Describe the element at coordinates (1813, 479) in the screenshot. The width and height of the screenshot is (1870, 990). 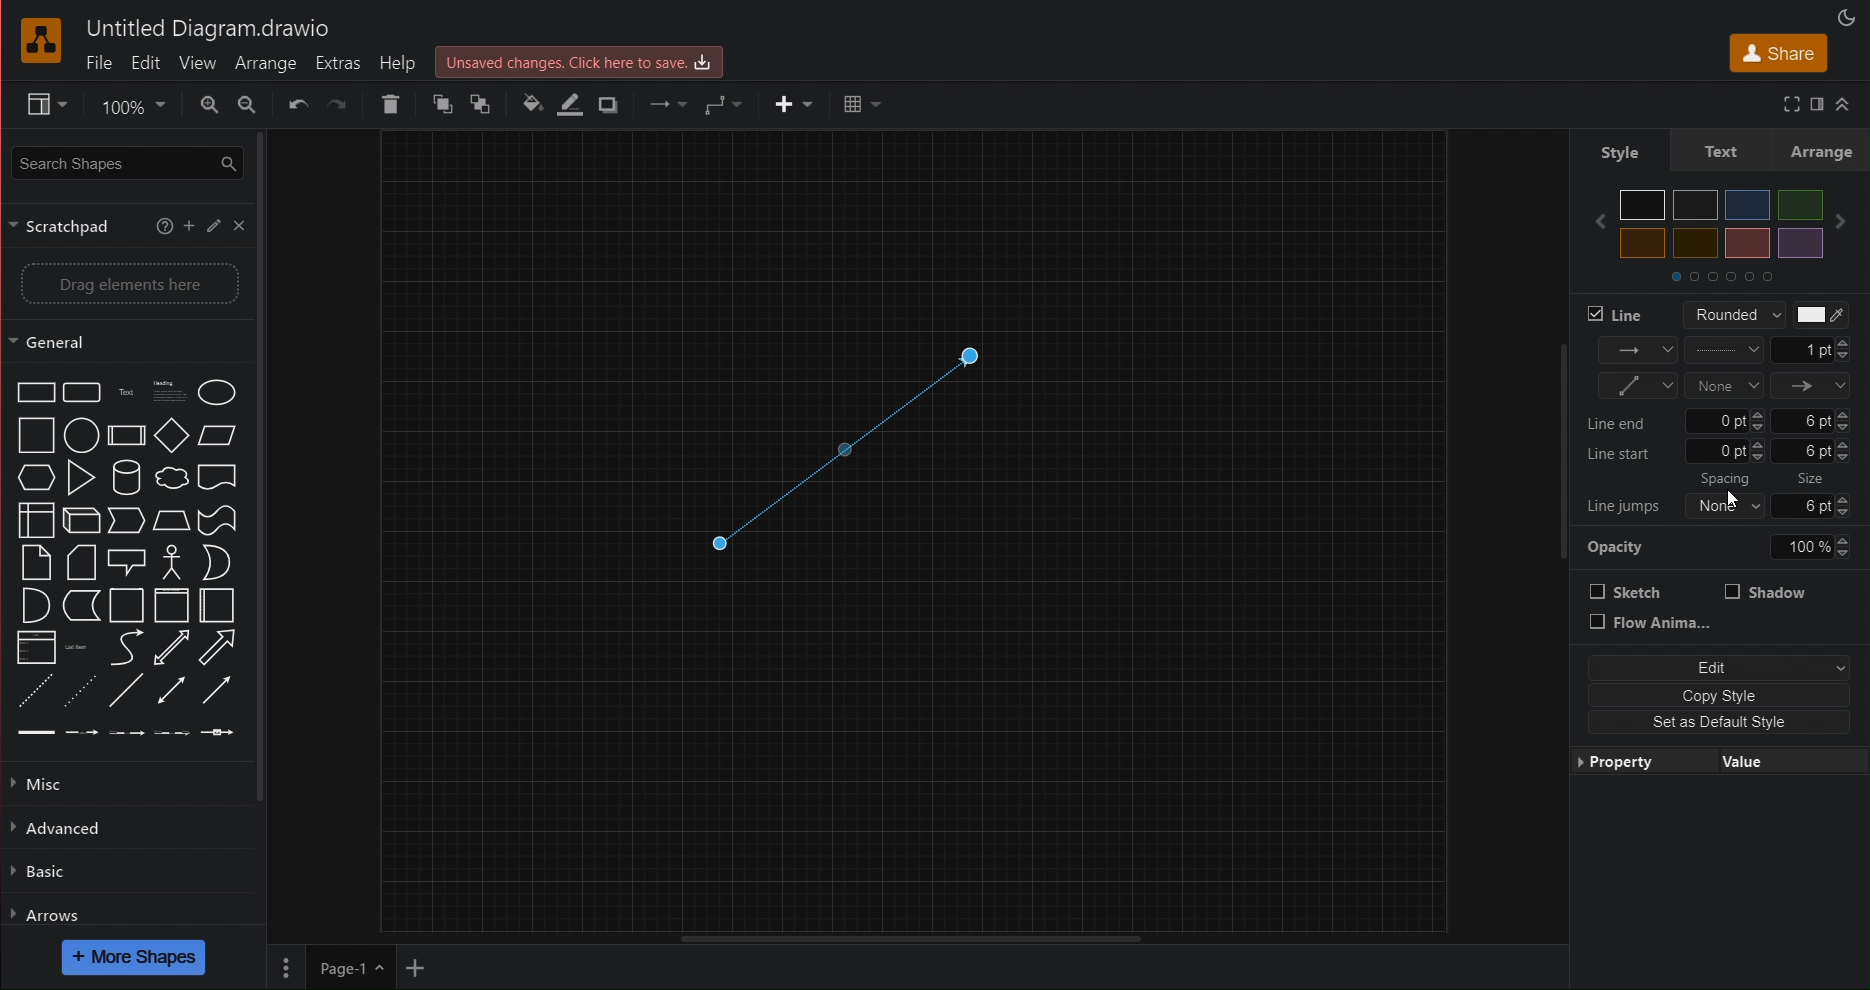
I see `` at that location.